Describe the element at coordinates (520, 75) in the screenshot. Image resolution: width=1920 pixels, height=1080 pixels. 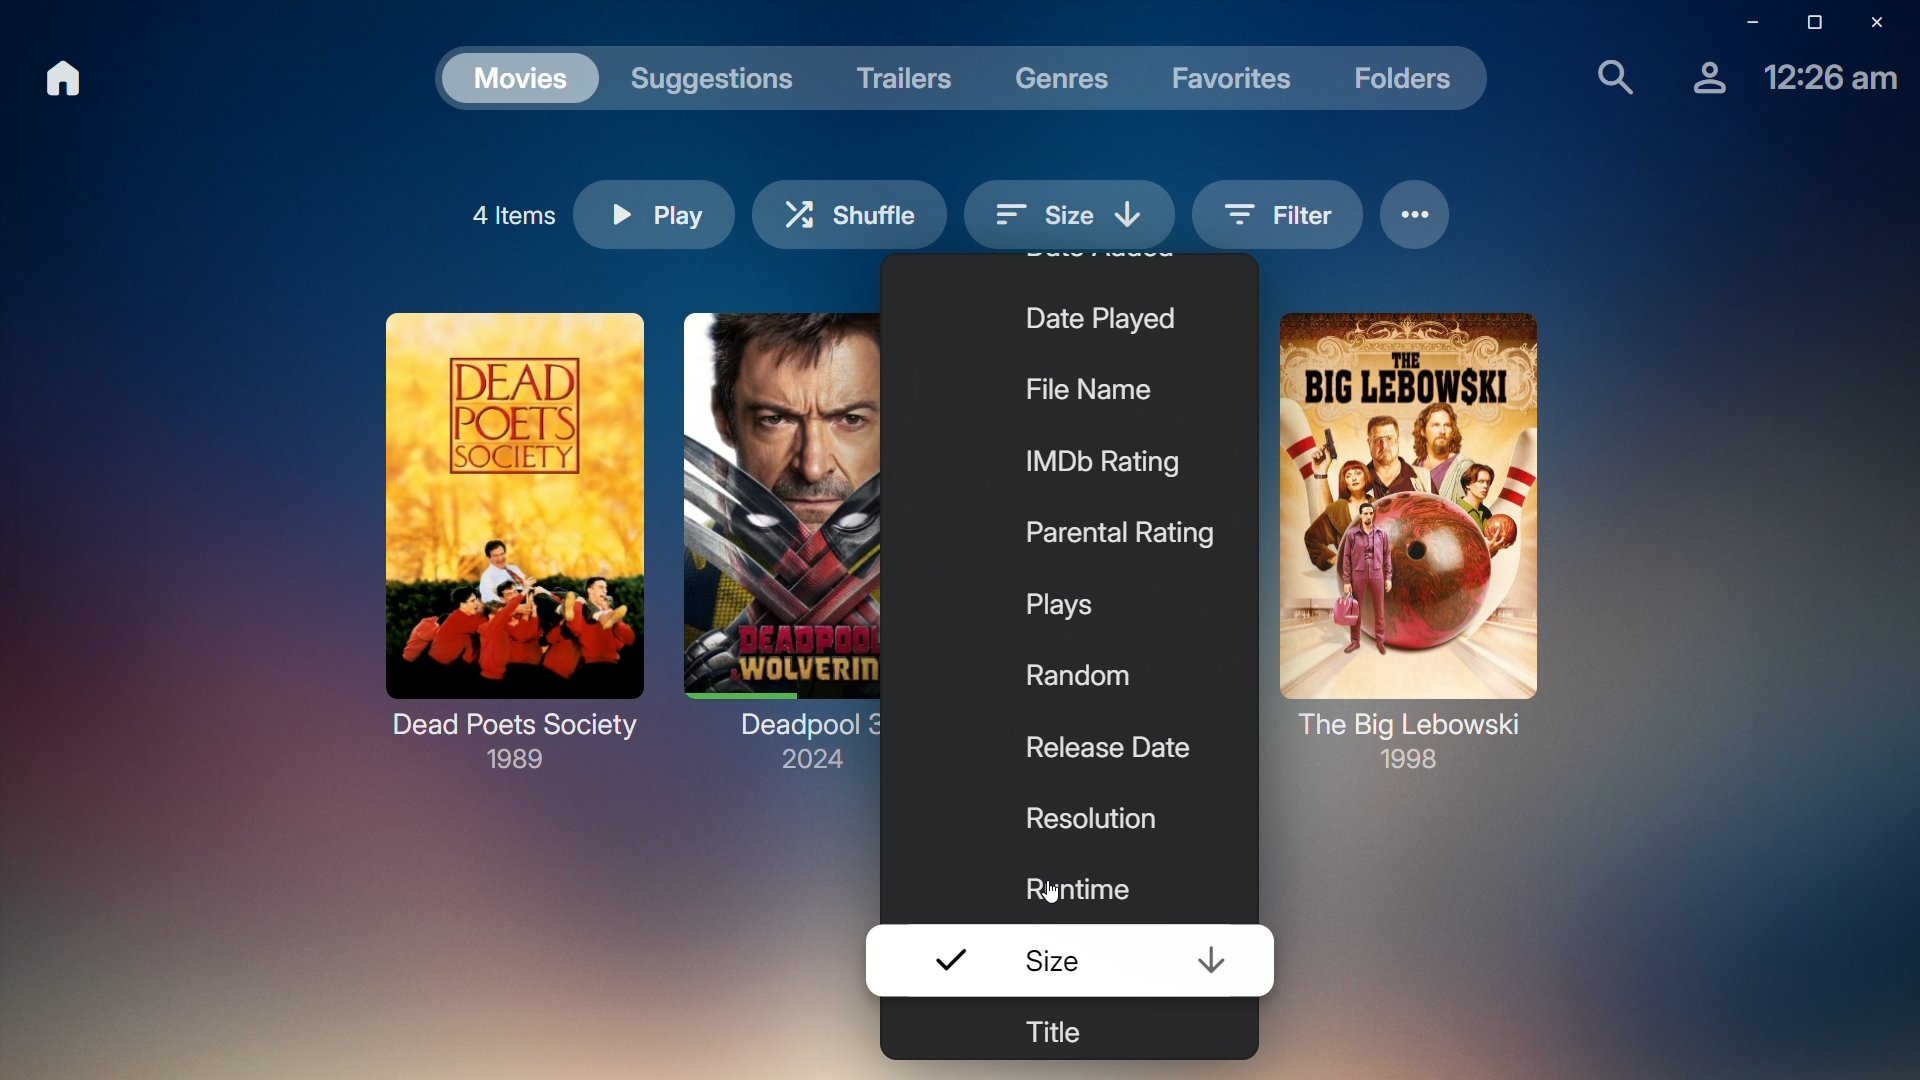
I see `Movies` at that location.